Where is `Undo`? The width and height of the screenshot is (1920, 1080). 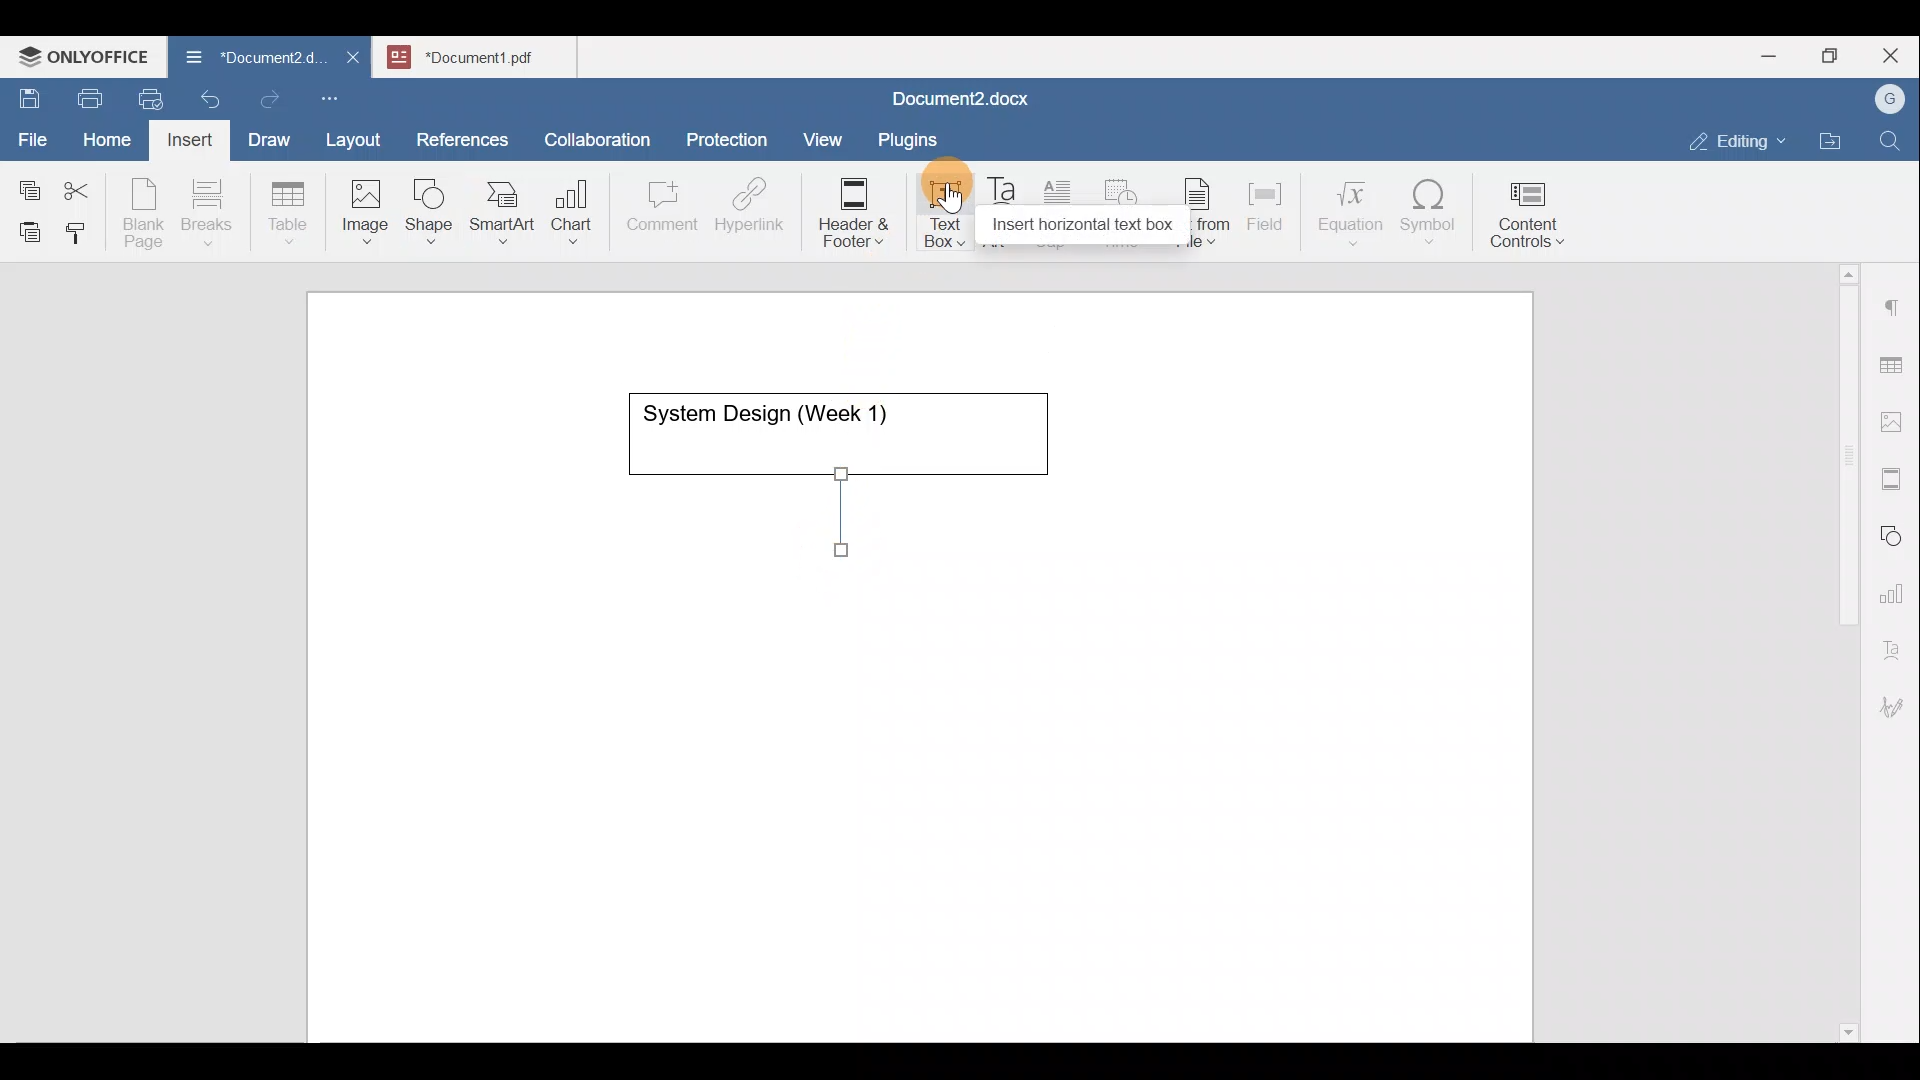 Undo is located at coordinates (206, 96).